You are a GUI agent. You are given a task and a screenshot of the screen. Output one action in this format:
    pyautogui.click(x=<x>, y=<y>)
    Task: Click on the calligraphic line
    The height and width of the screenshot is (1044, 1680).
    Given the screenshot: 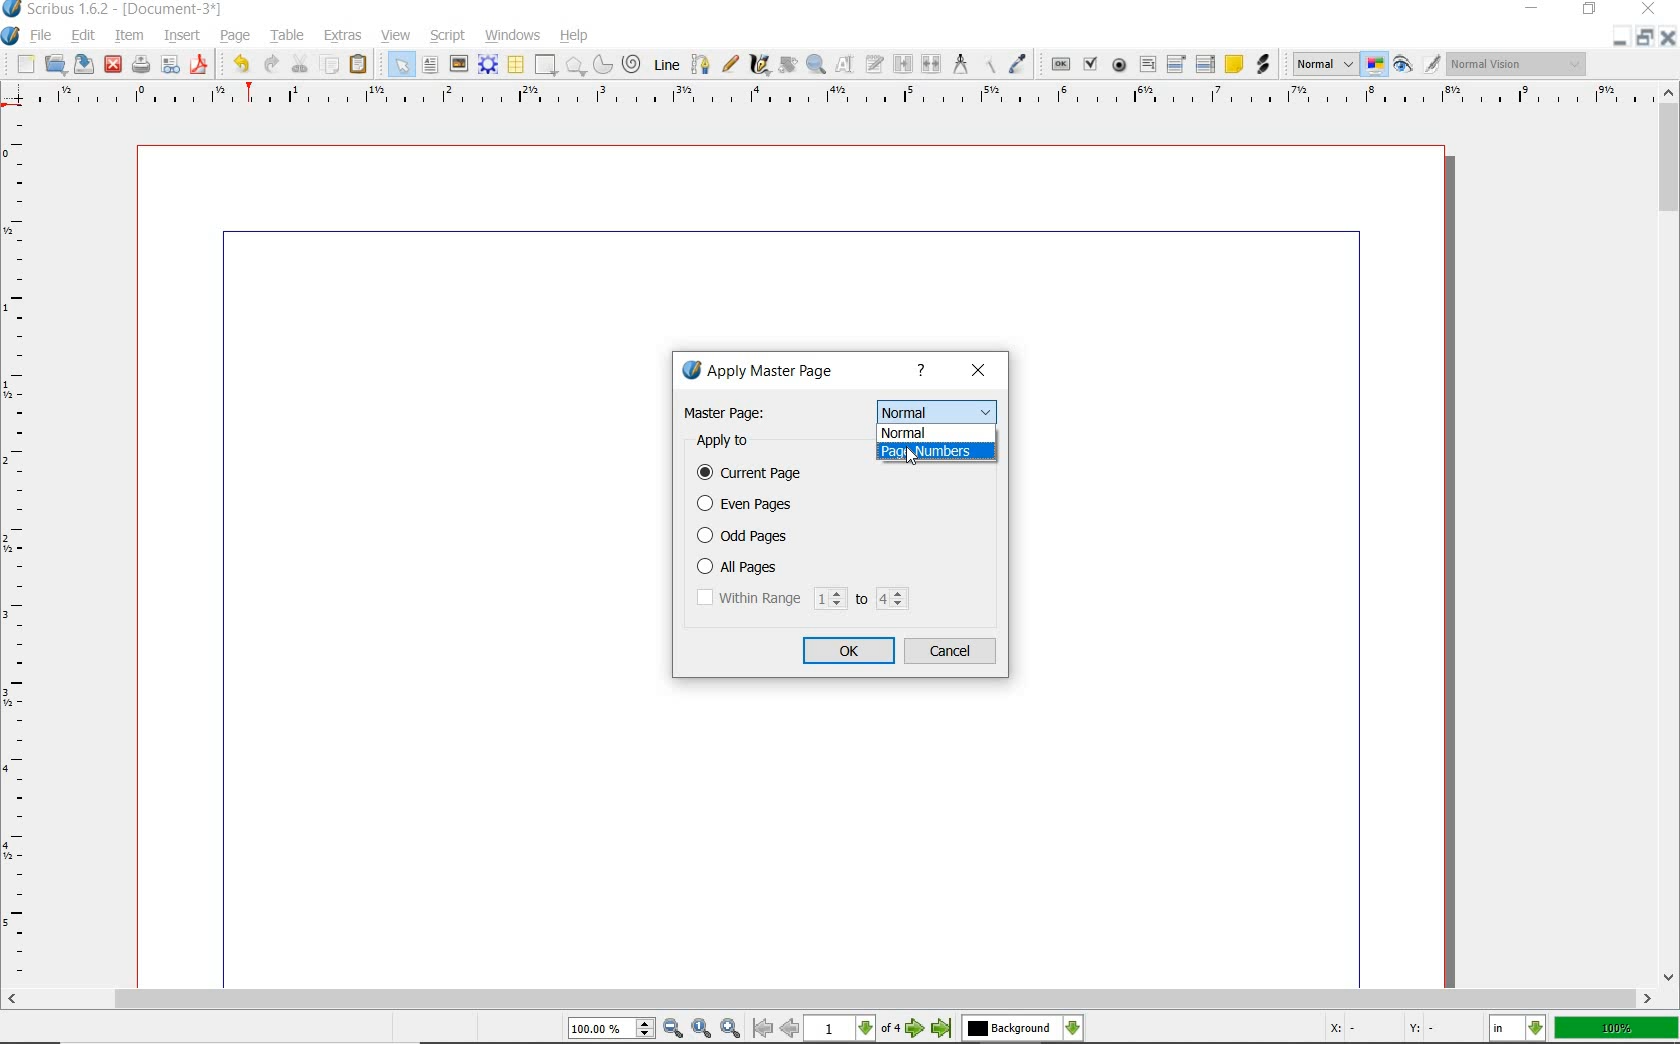 What is the action you would take?
    pyautogui.click(x=760, y=66)
    